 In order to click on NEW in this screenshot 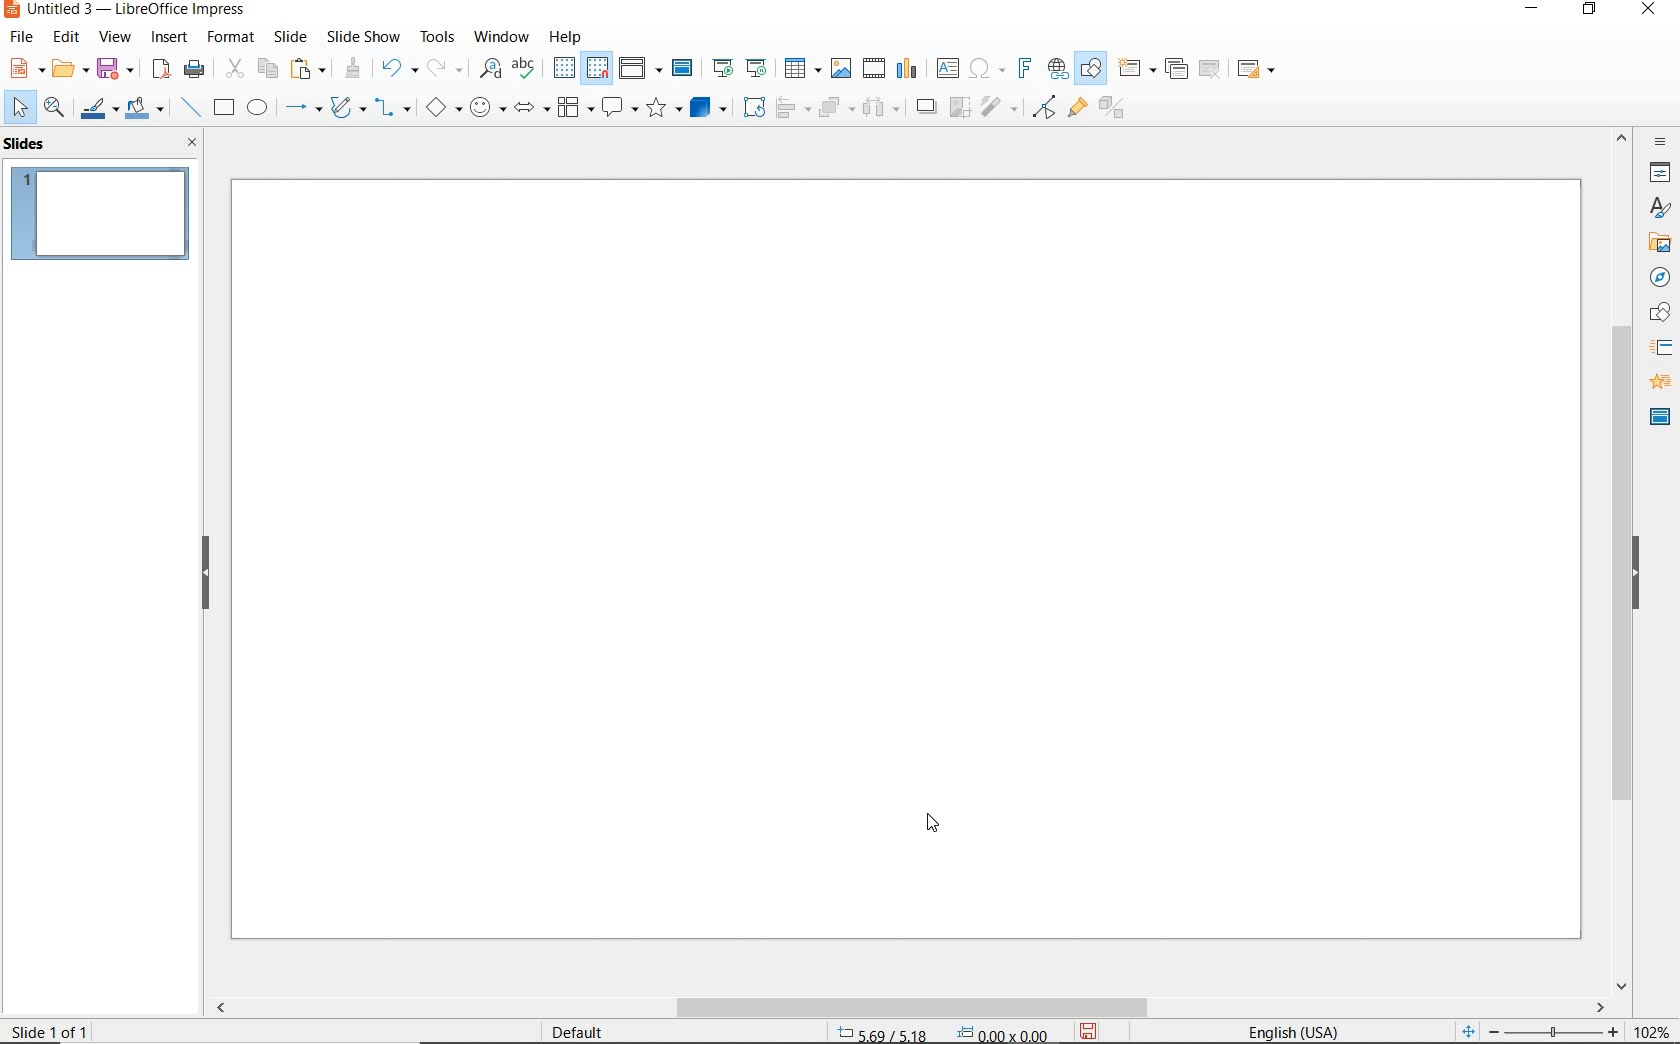, I will do `click(23, 67)`.